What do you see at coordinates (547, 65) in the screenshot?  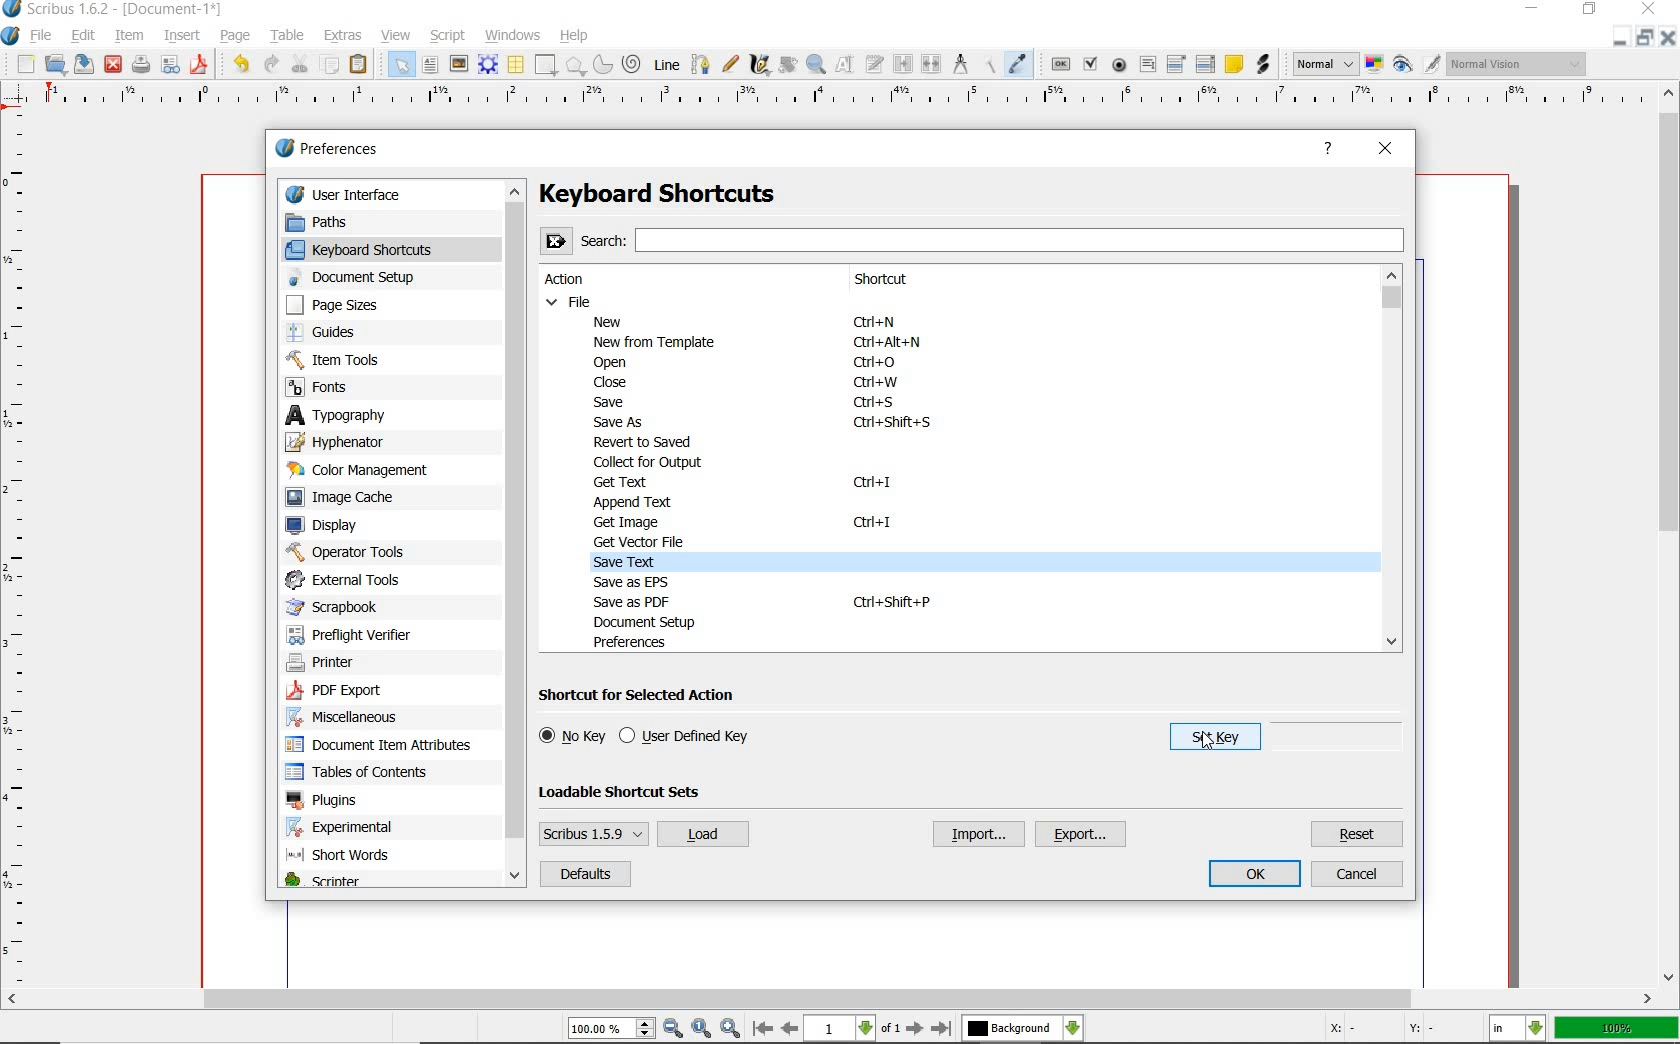 I see `shape` at bounding box center [547, 65].